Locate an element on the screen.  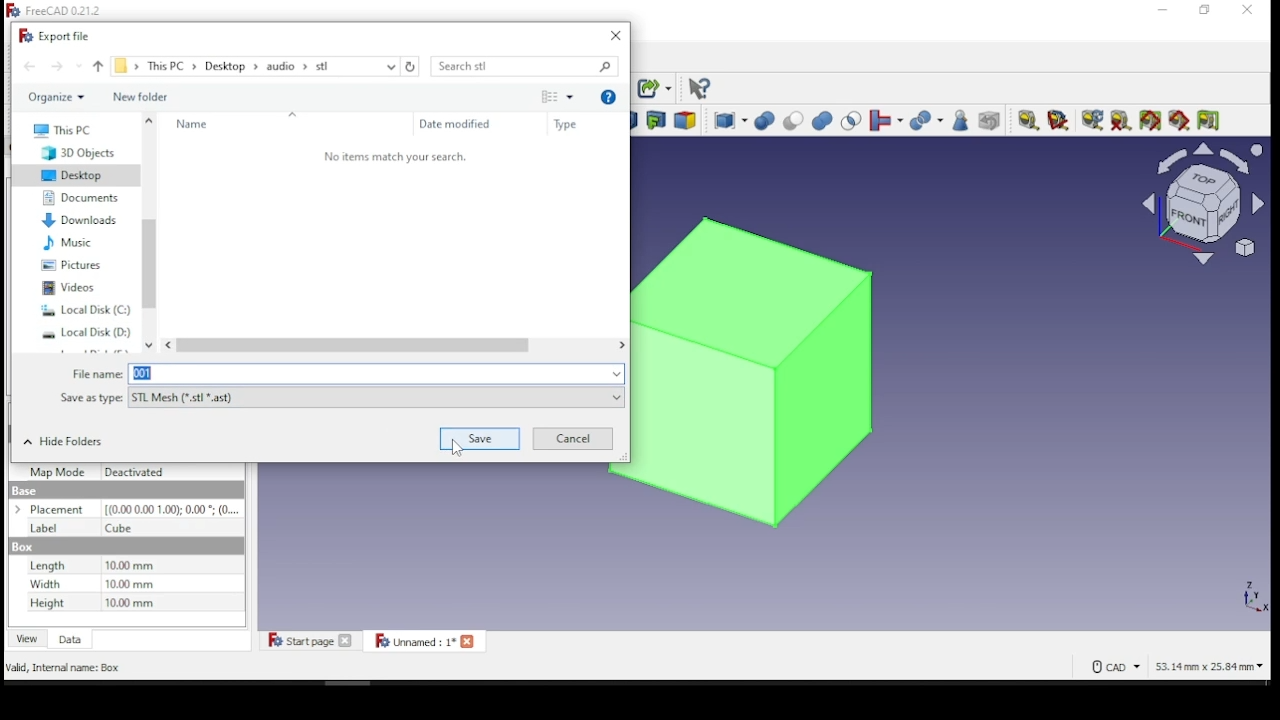
scroll bar is located at coordinates (148, 233).